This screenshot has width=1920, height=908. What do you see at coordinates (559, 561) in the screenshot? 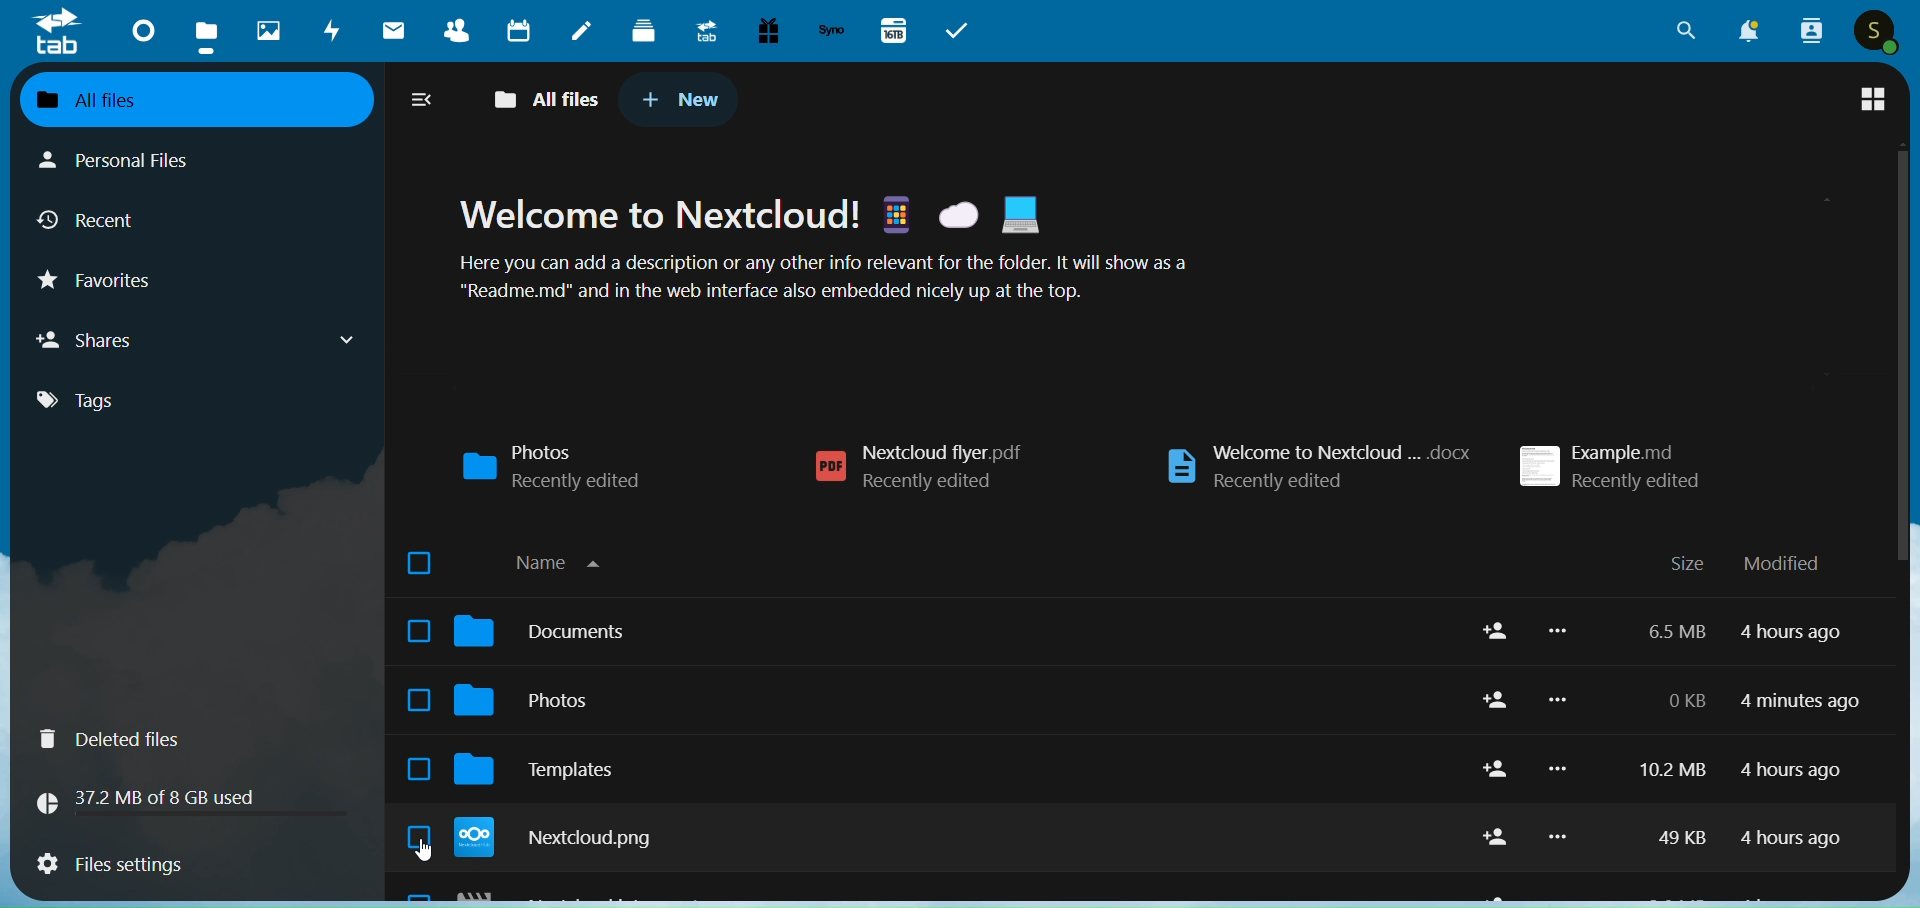
I see `Name` at bounding box center [559, 561].